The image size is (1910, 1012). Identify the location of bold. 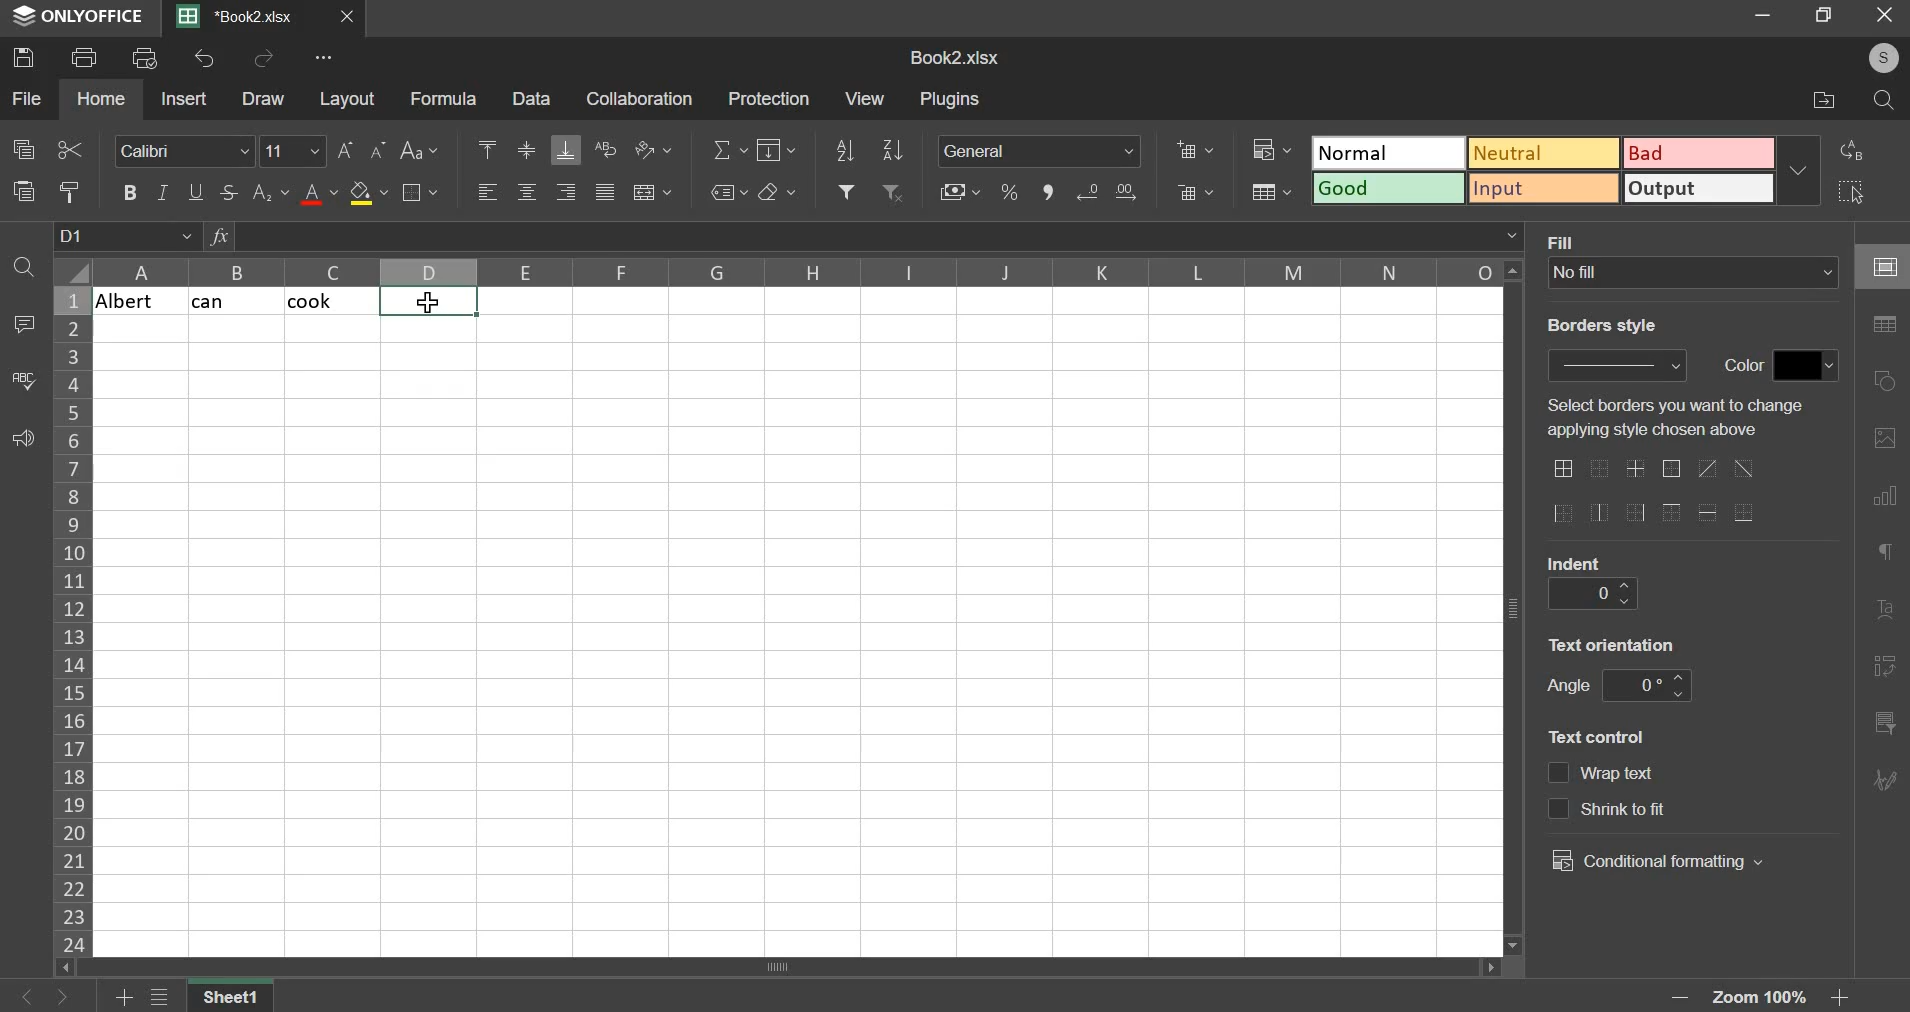
(128, 192).